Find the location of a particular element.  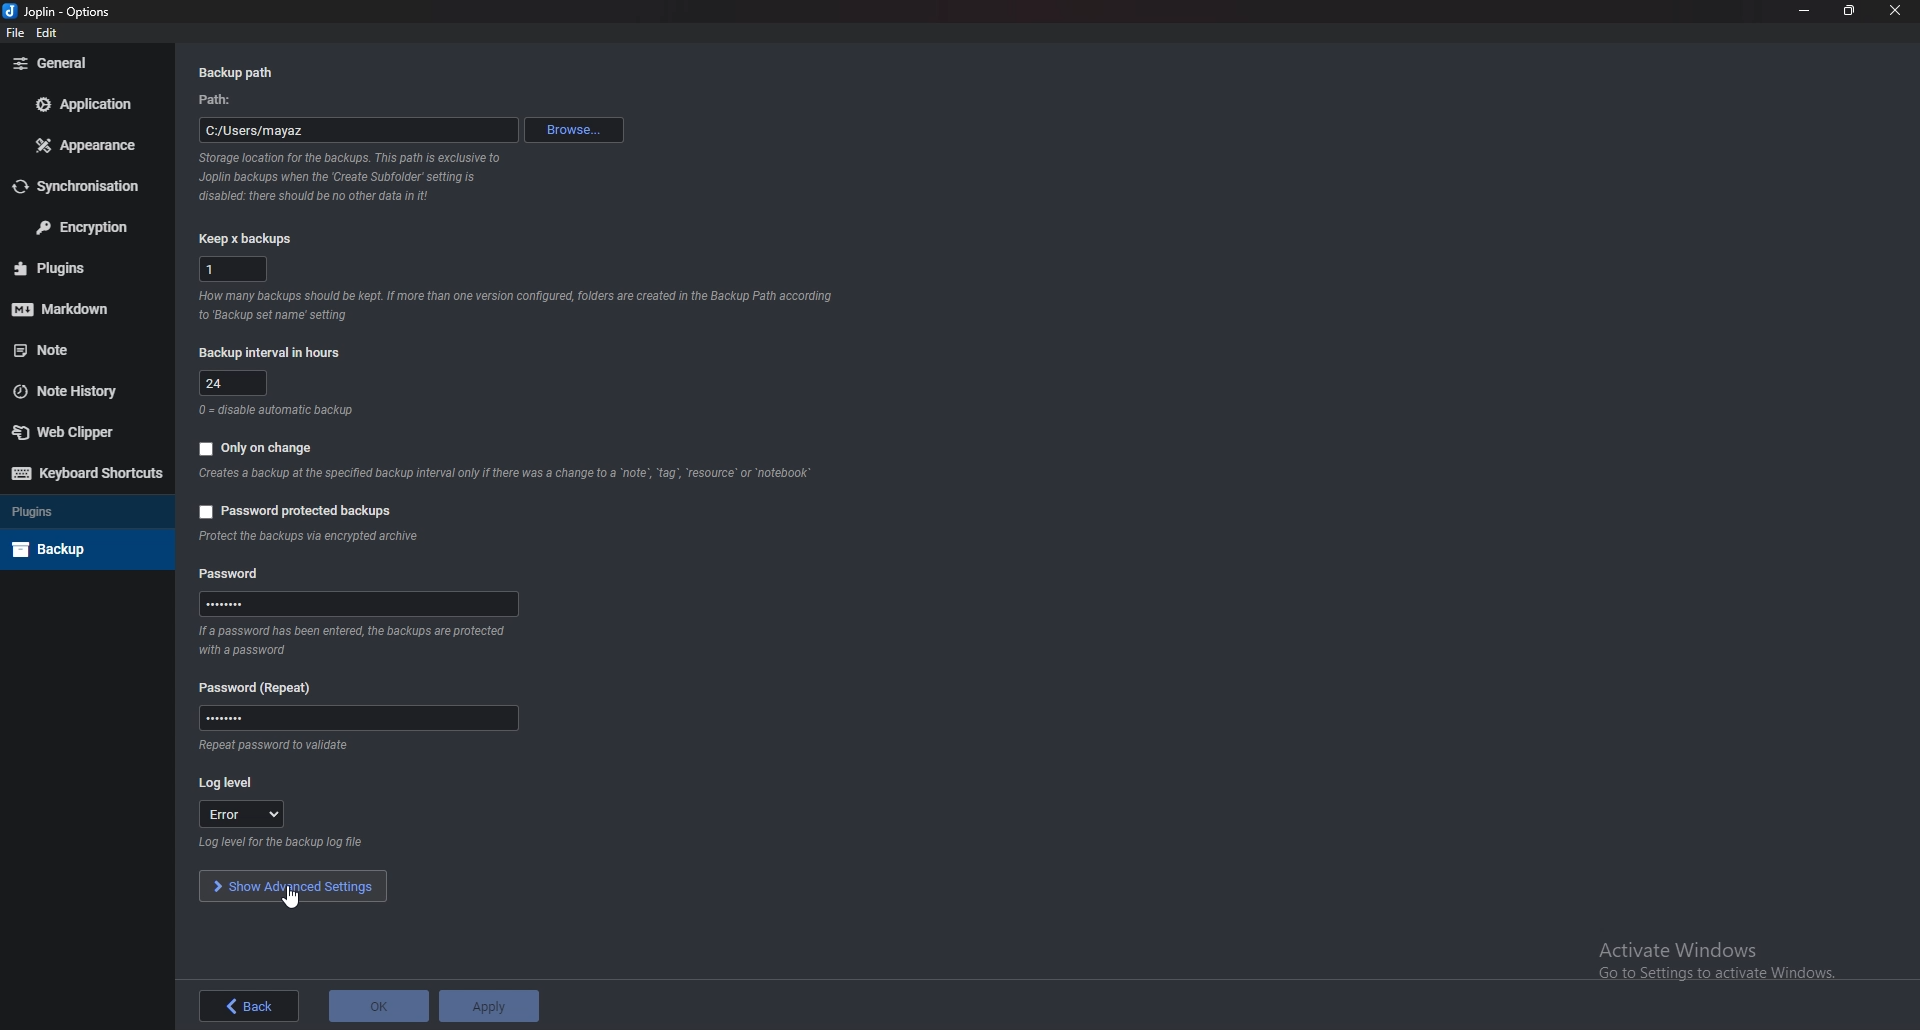

Appearance is located at coordinates (91, 144).